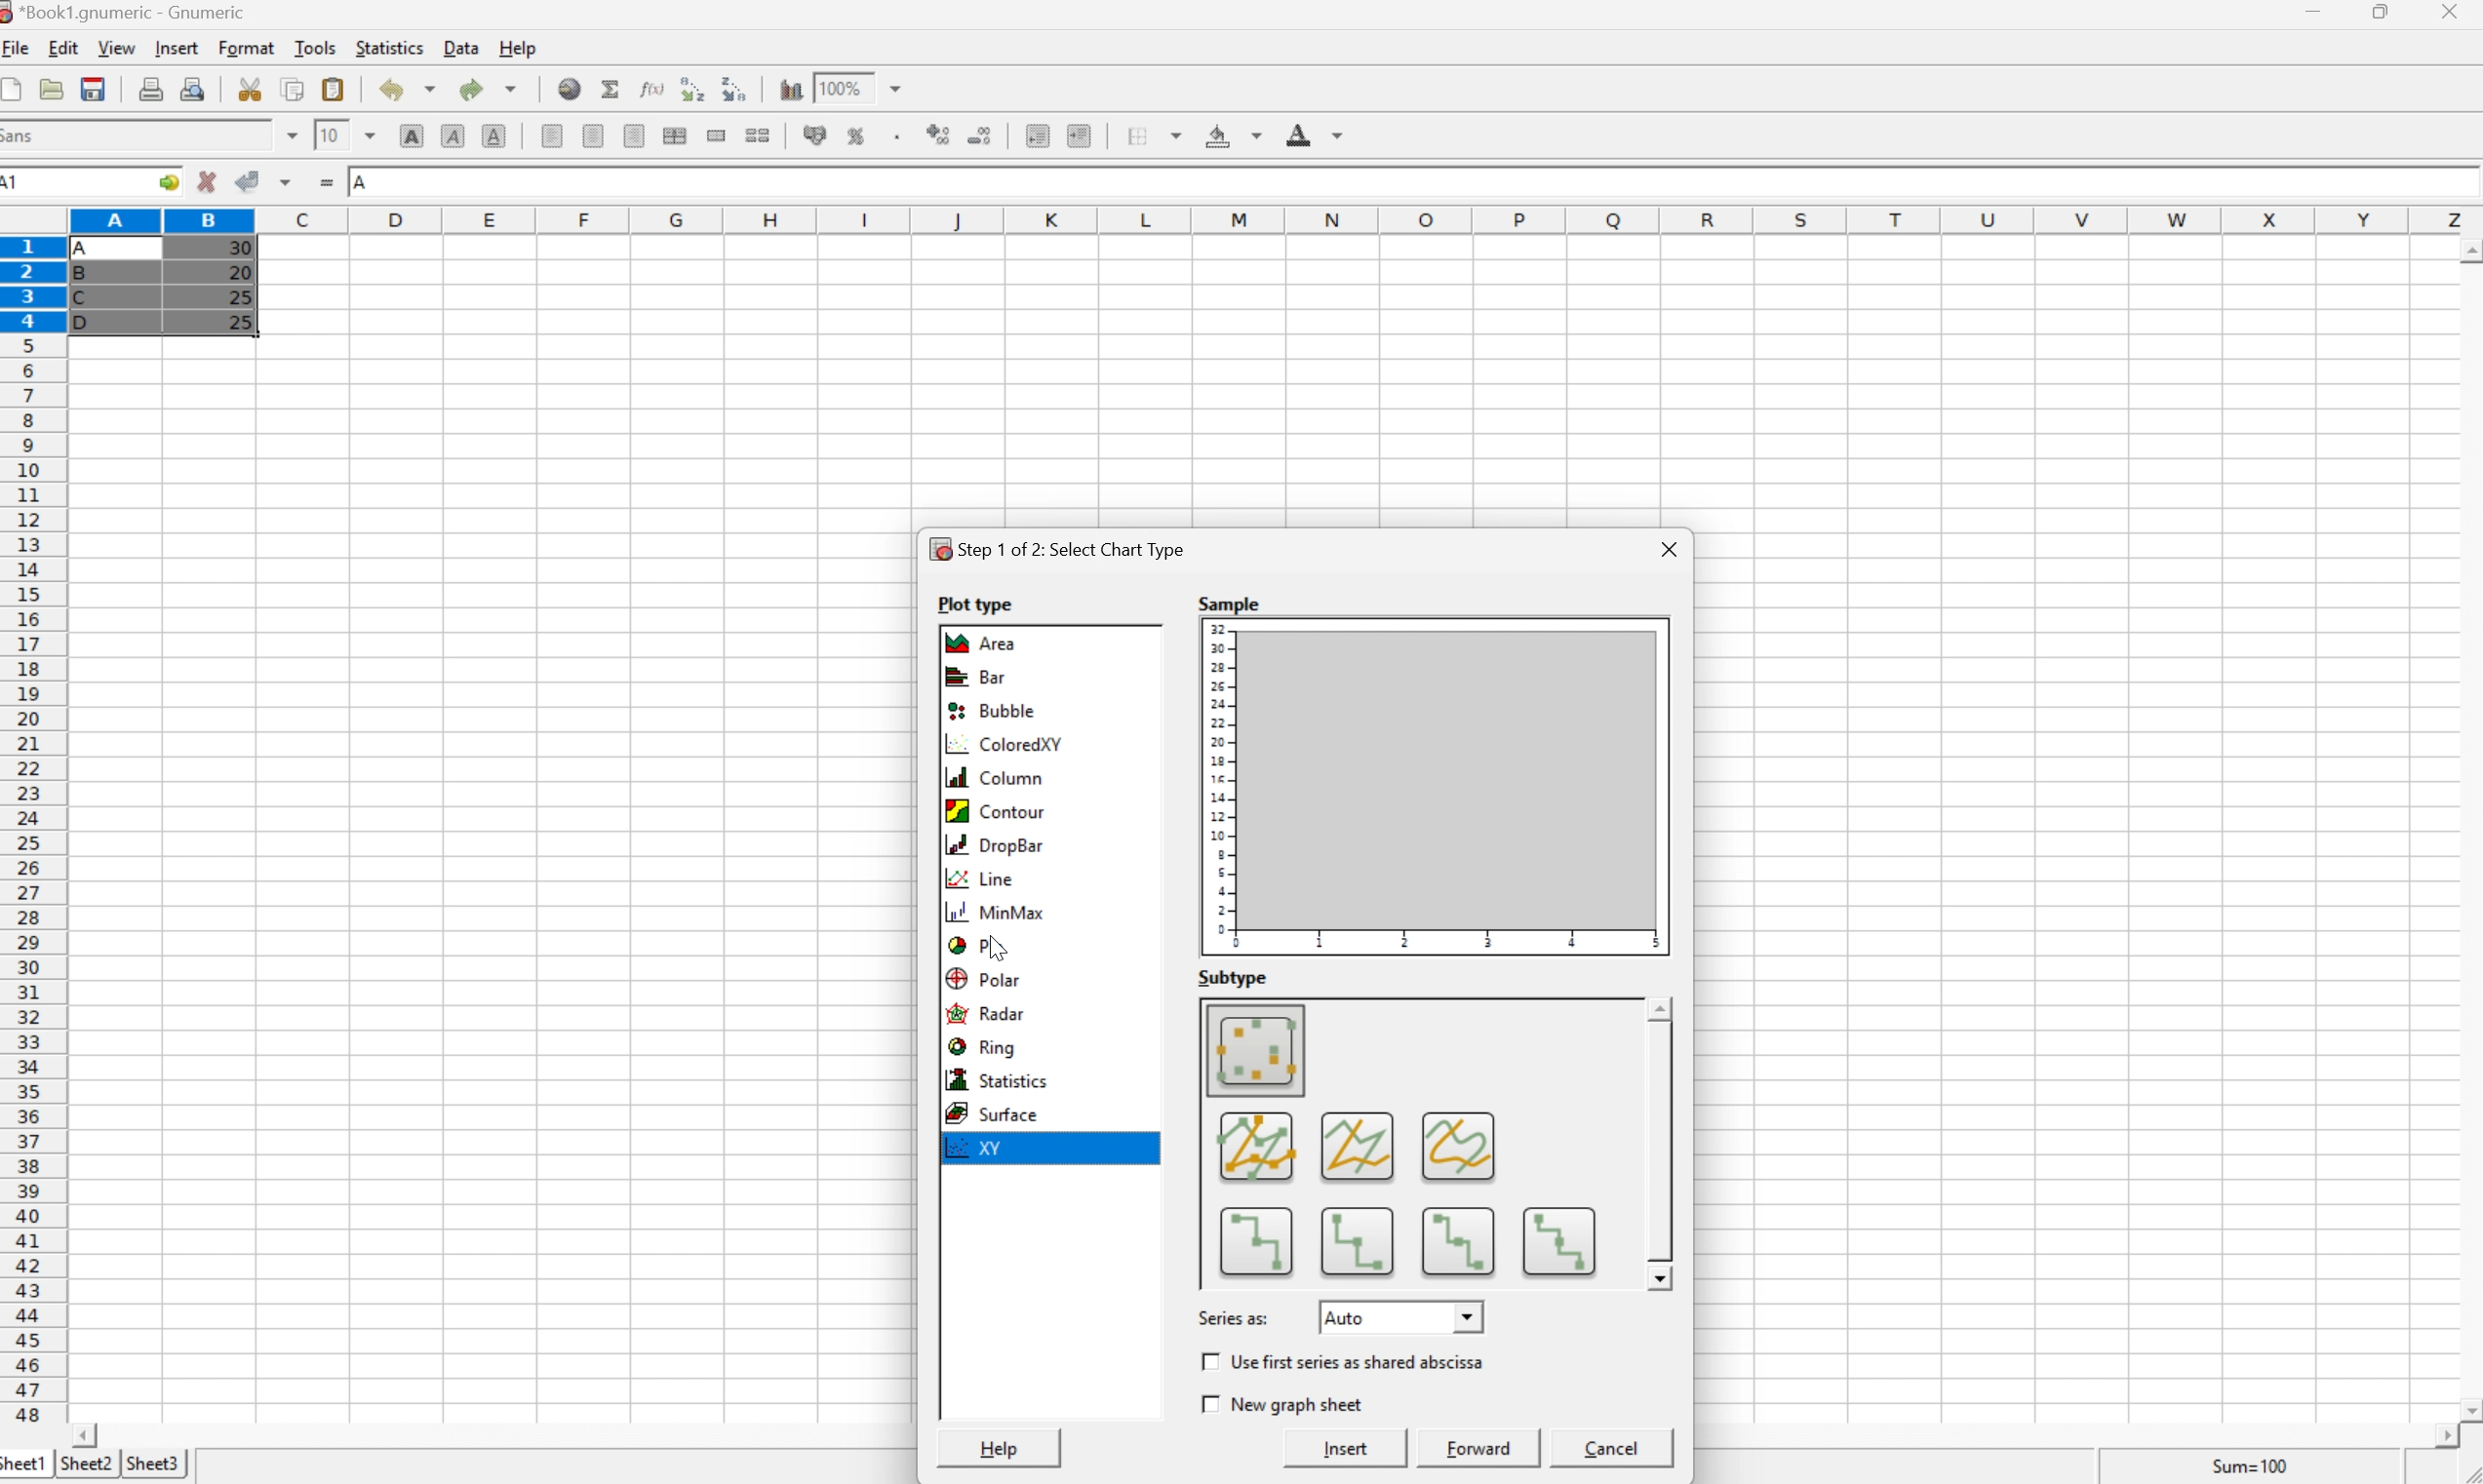  What do you see at coordinates (118, 48) in the screenshot?
I see `View` at bounding box center [118, 48].